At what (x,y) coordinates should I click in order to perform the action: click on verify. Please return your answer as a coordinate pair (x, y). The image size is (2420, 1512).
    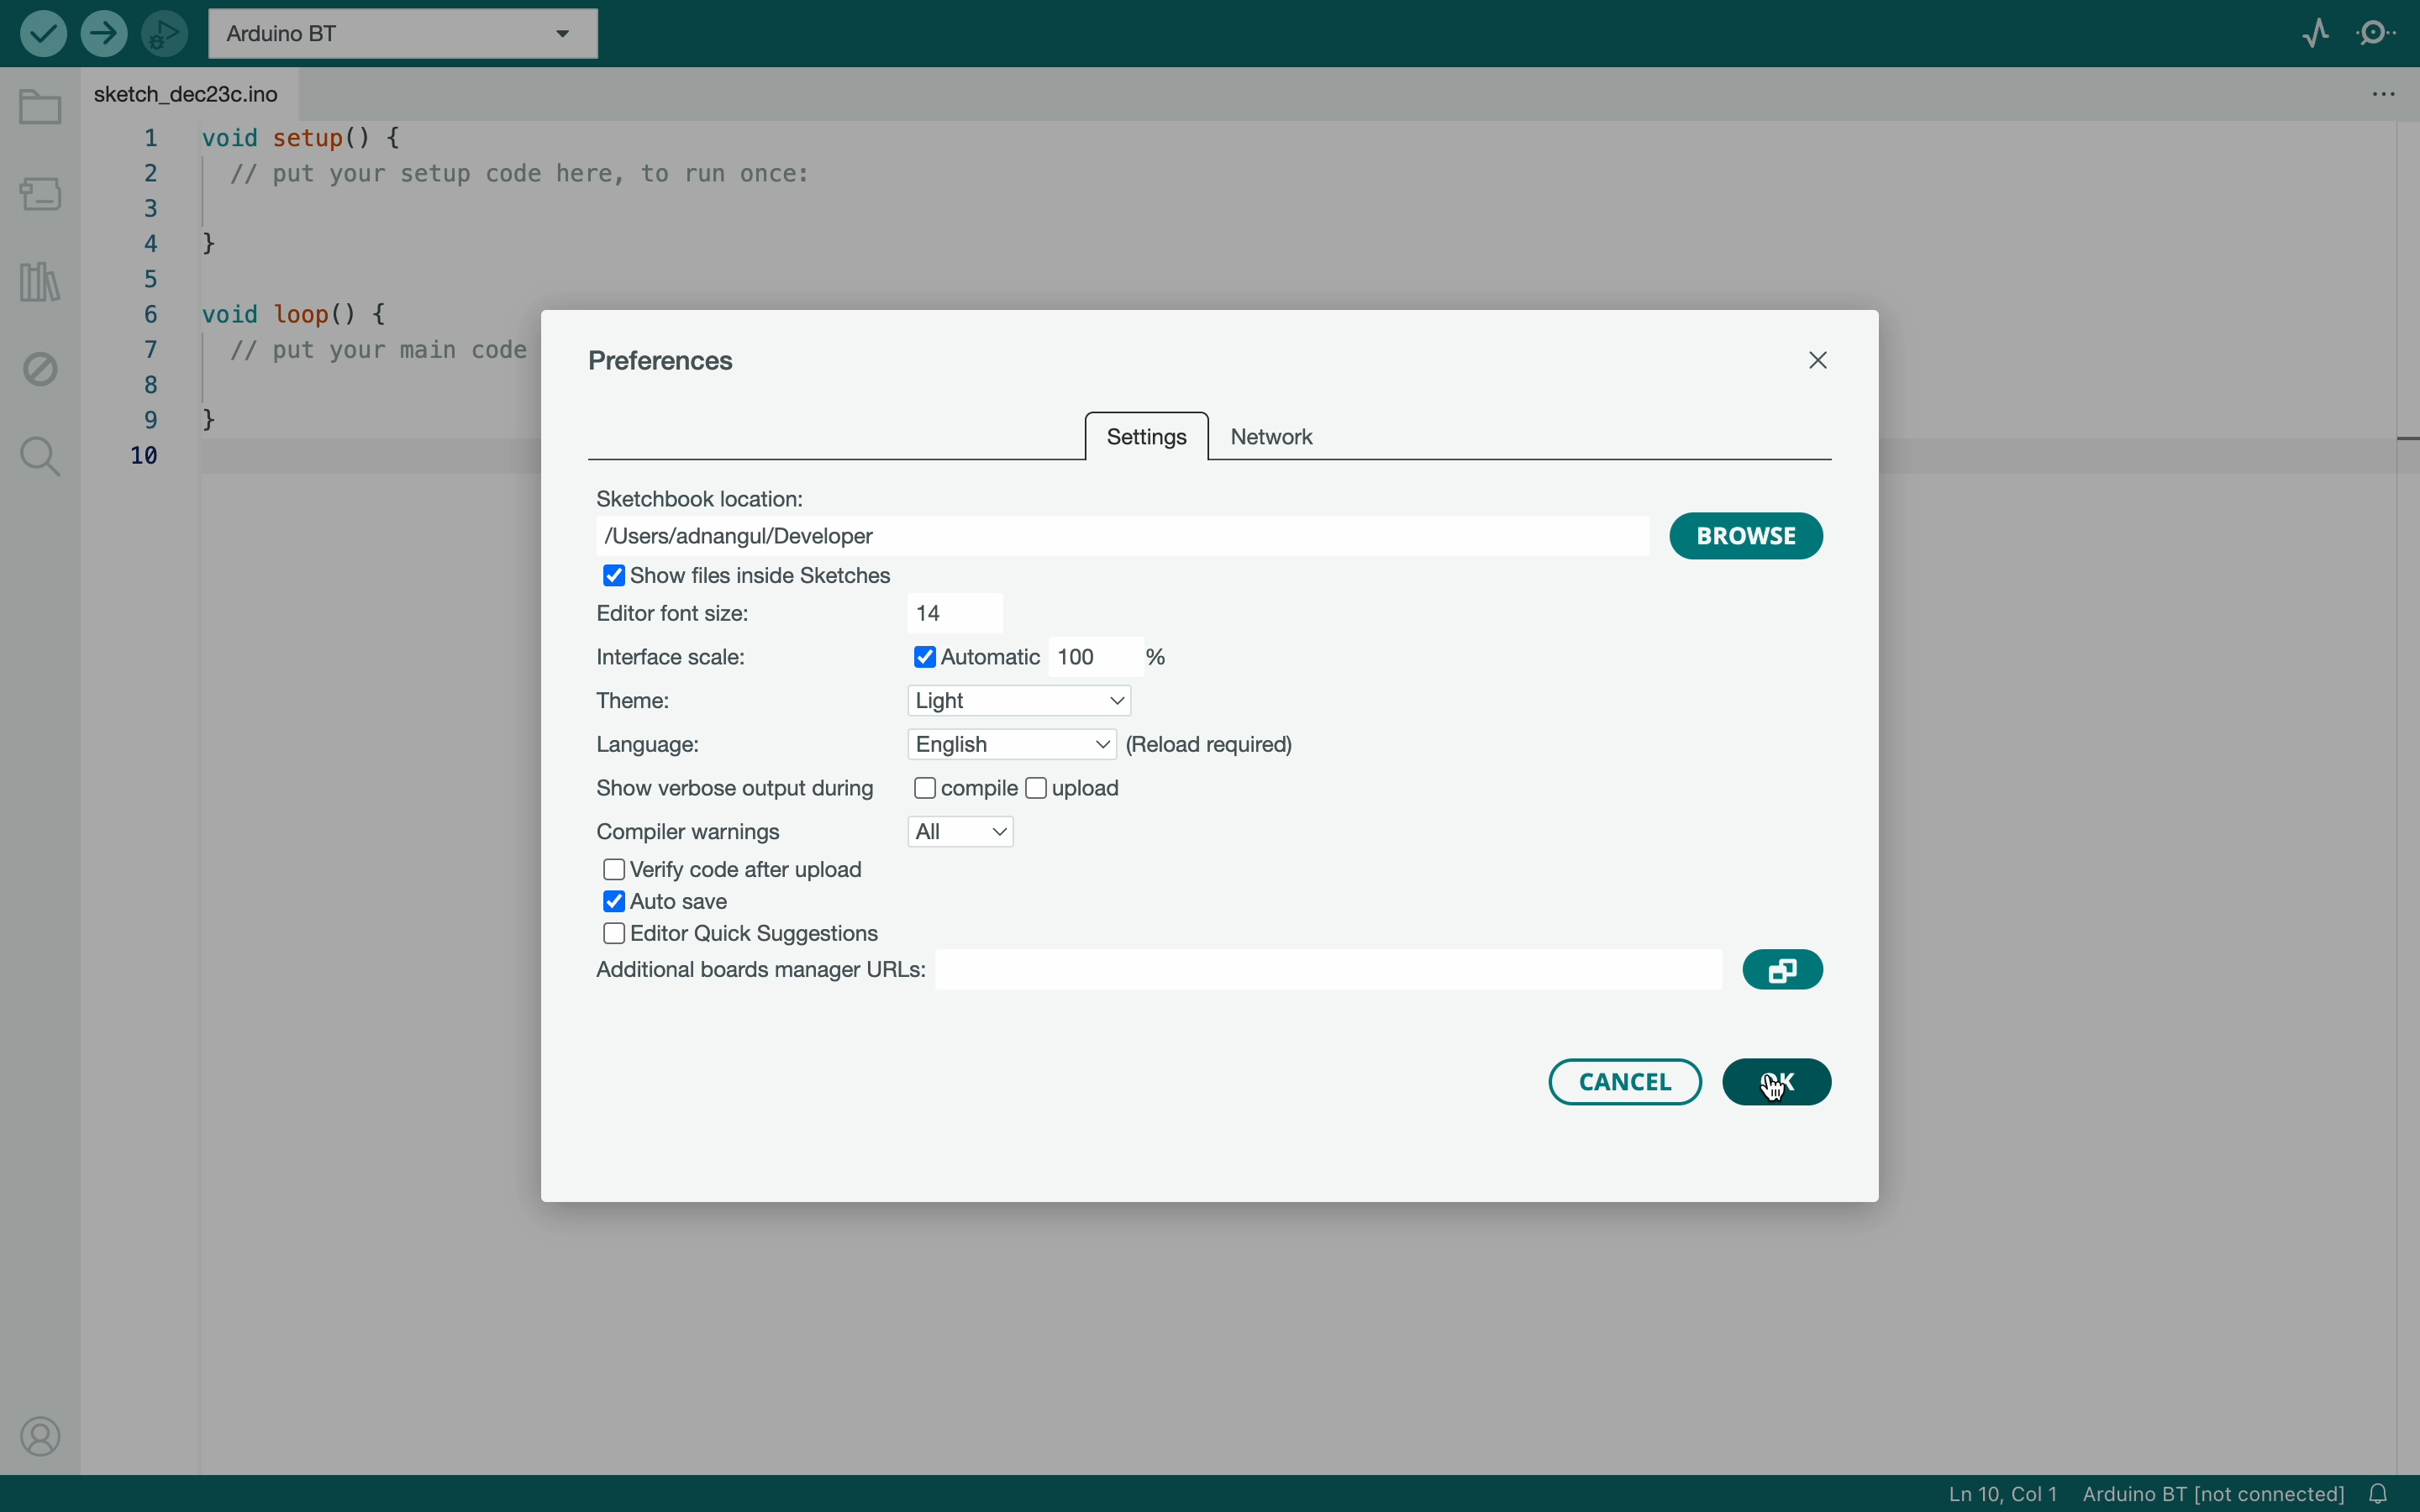
    Looking at the image, I should click on (39, 35).